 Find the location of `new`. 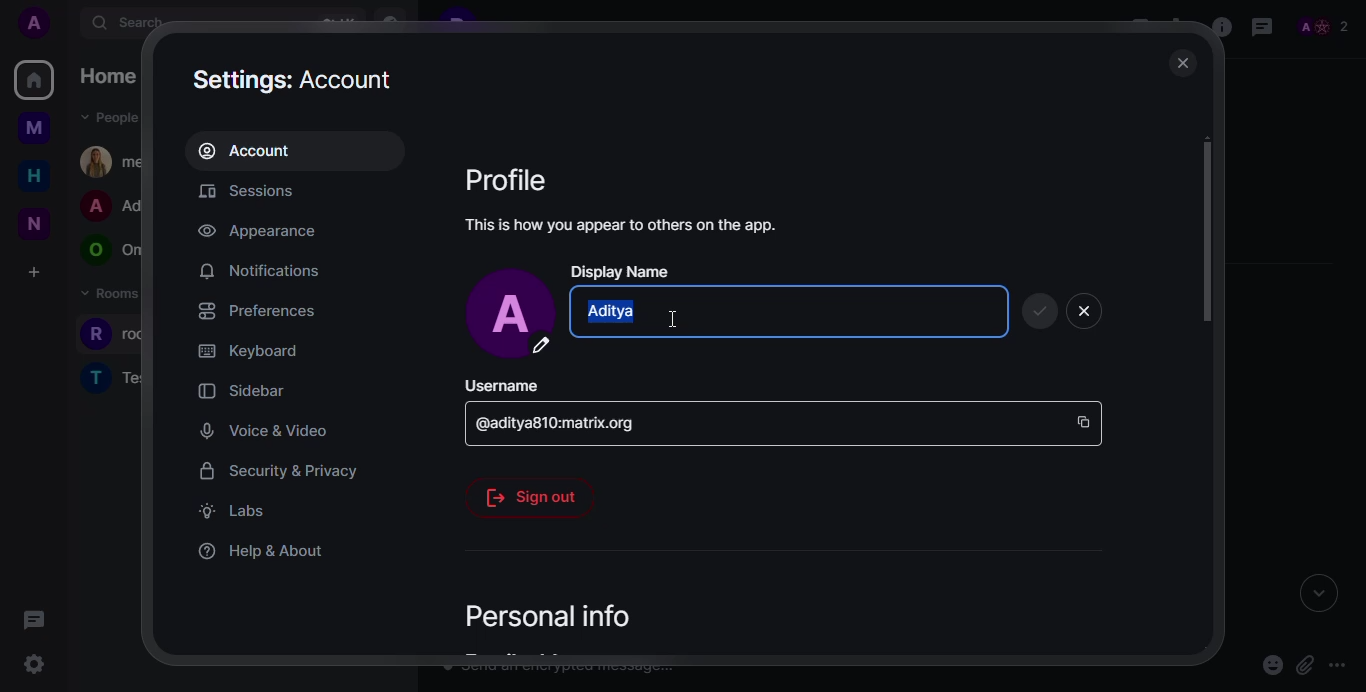

new is located at coordinates (38, 223).